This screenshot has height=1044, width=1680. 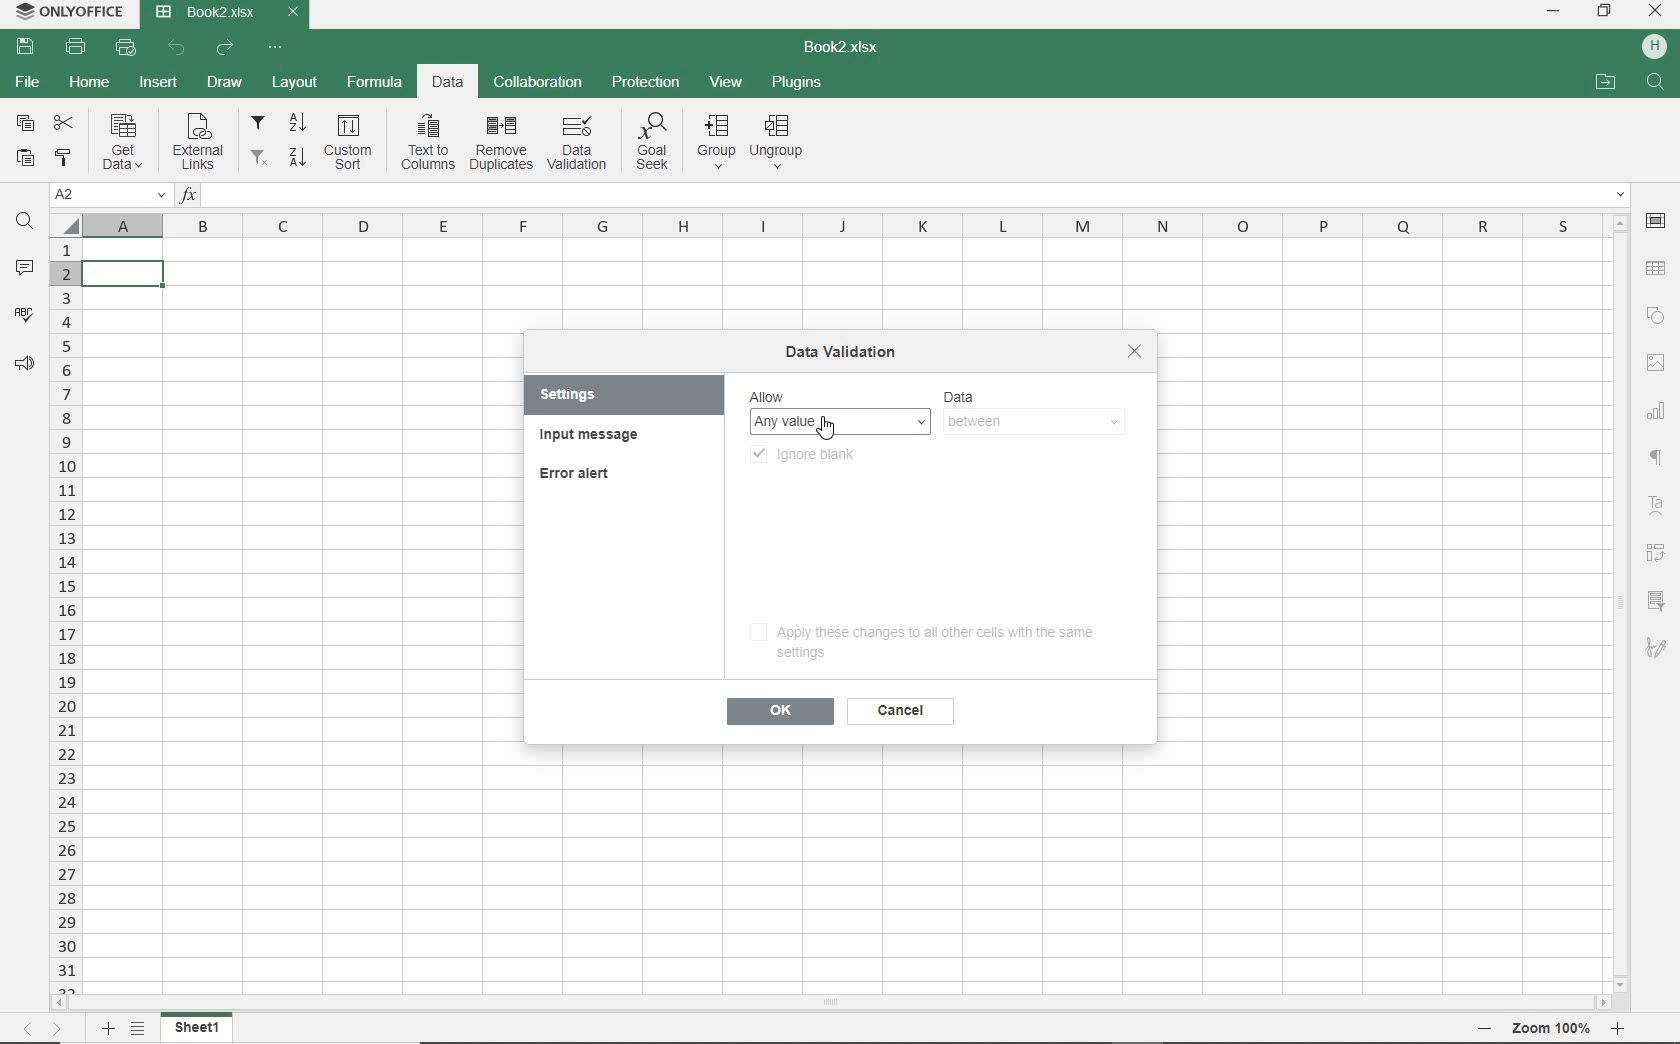 What do you see at coordinates (64, 611) in the screenshot?
I see `ROWS` at bounding box center [64, 611].